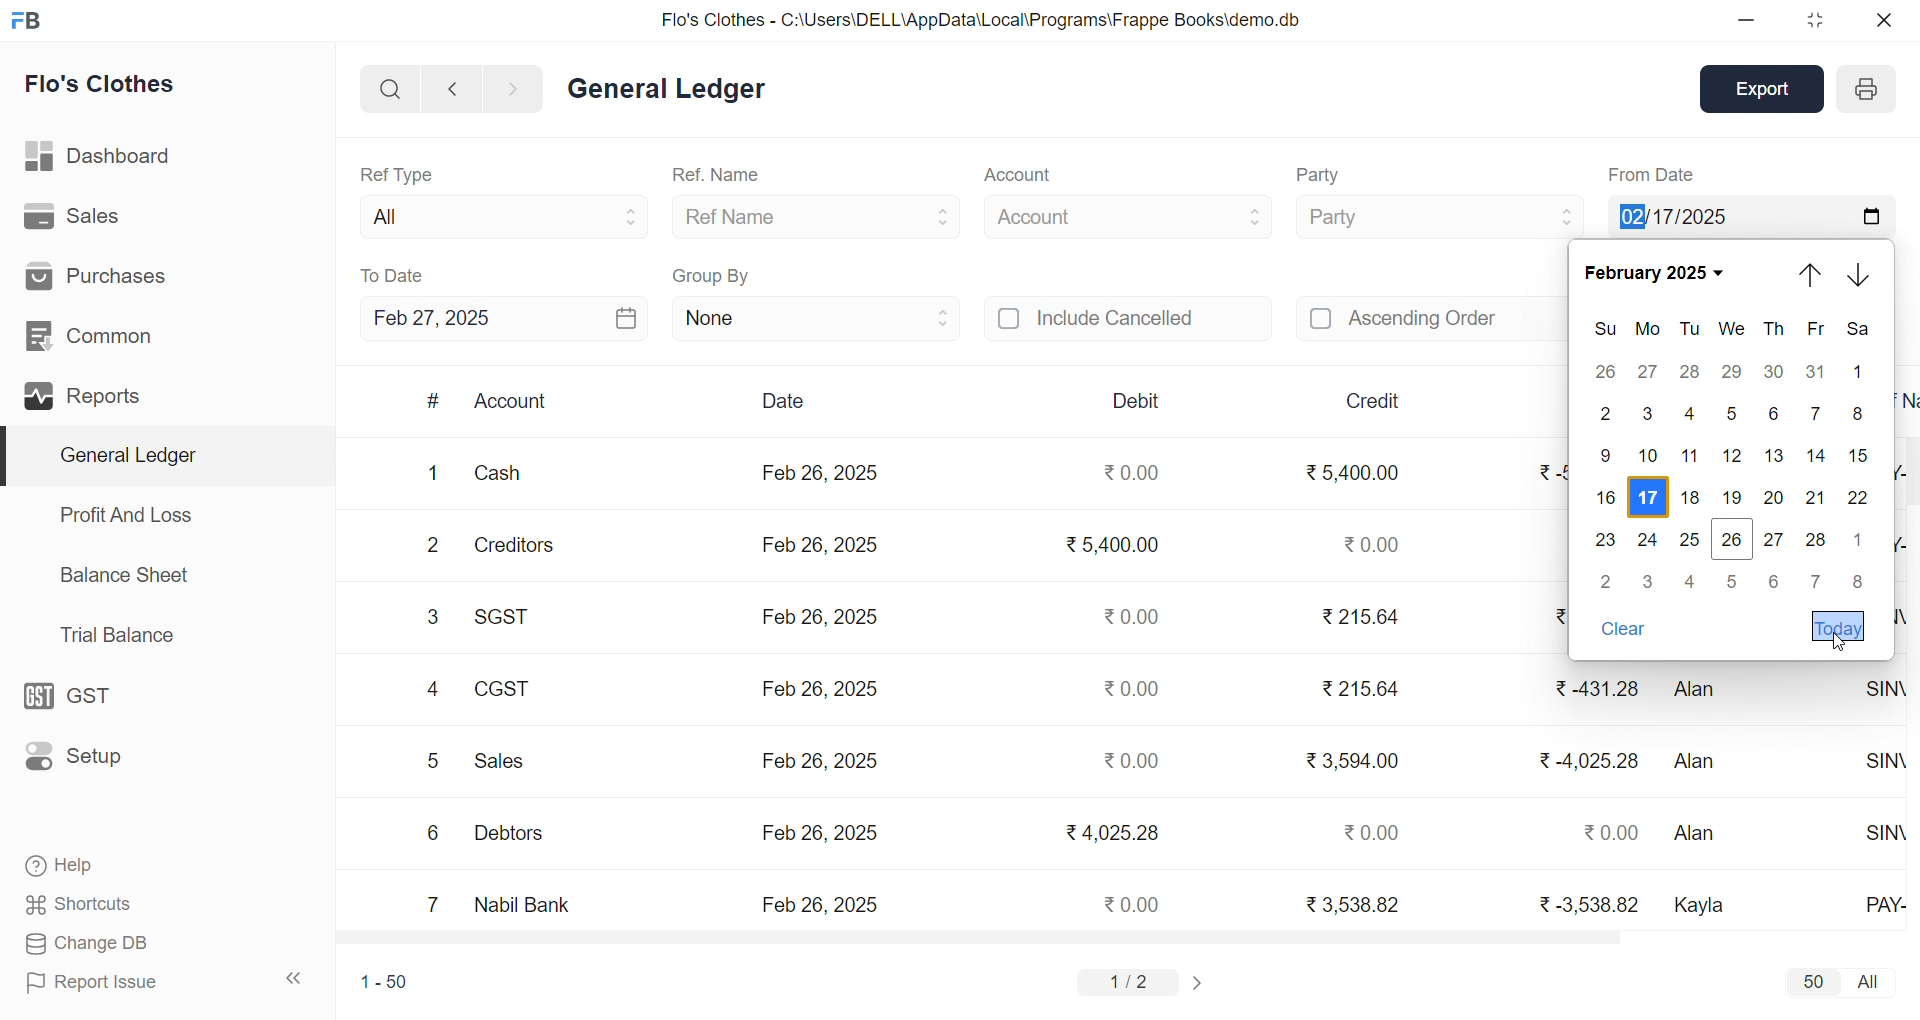  I want to click on Dashboard, so click(95, 153).